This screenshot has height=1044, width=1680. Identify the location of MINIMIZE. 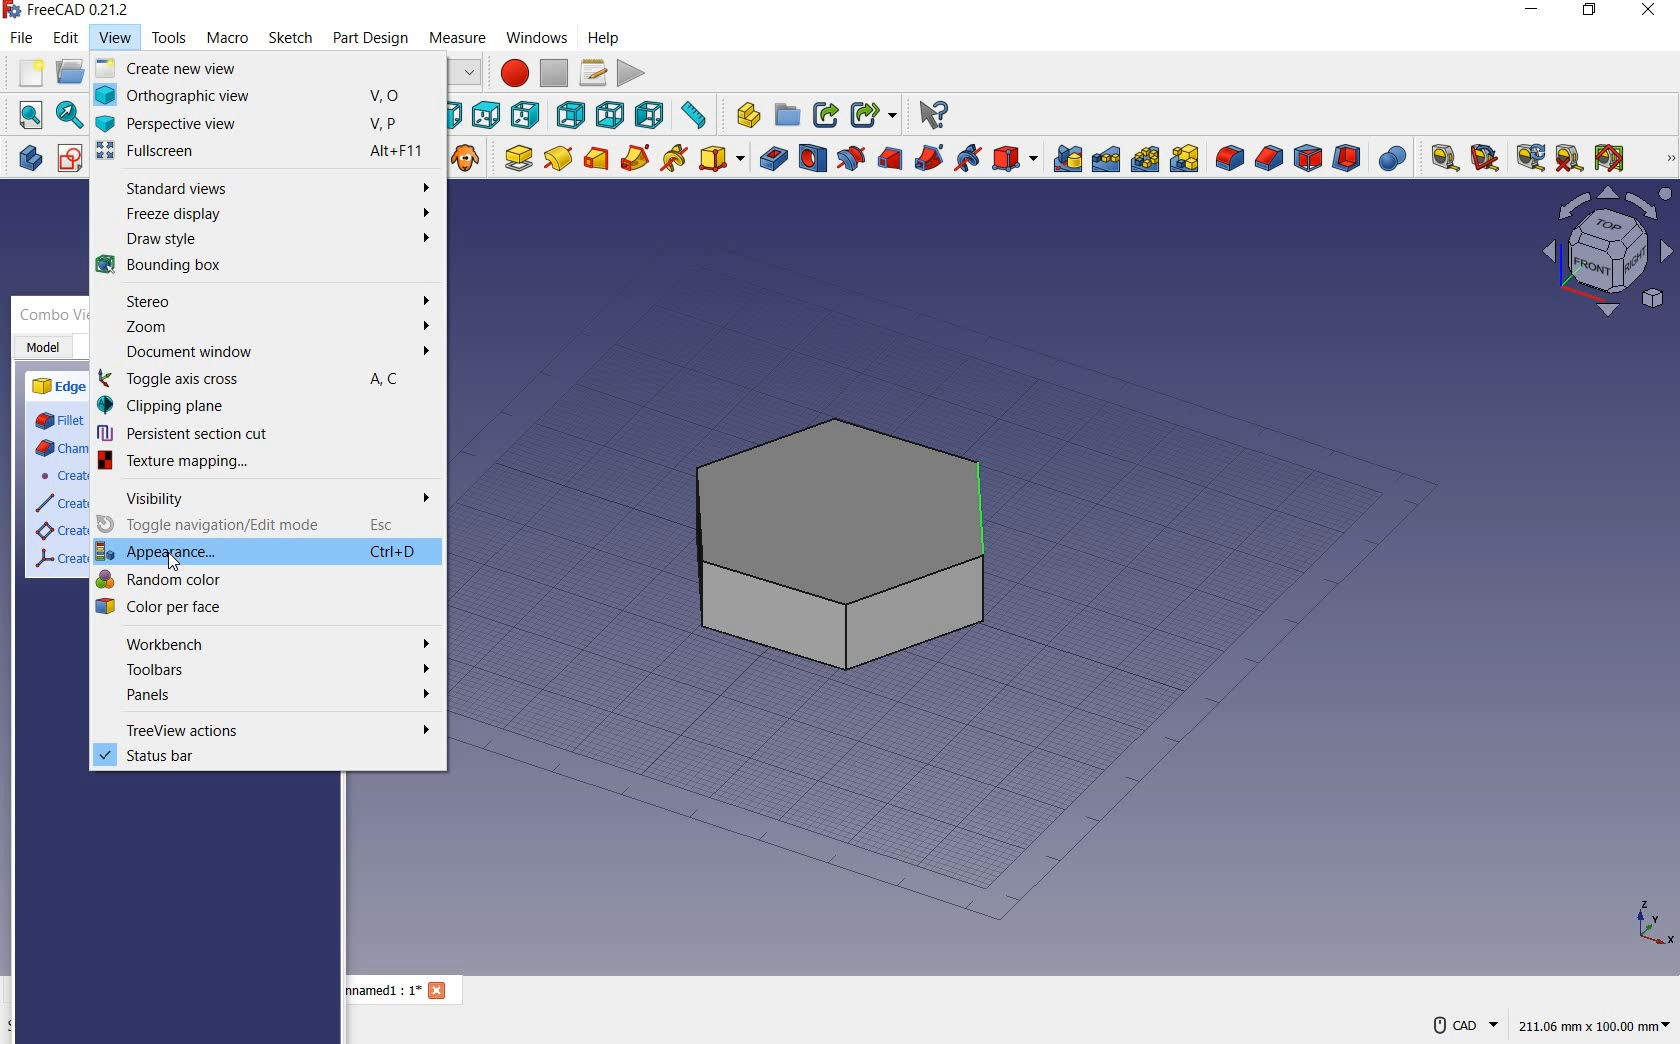
(1533, 13).